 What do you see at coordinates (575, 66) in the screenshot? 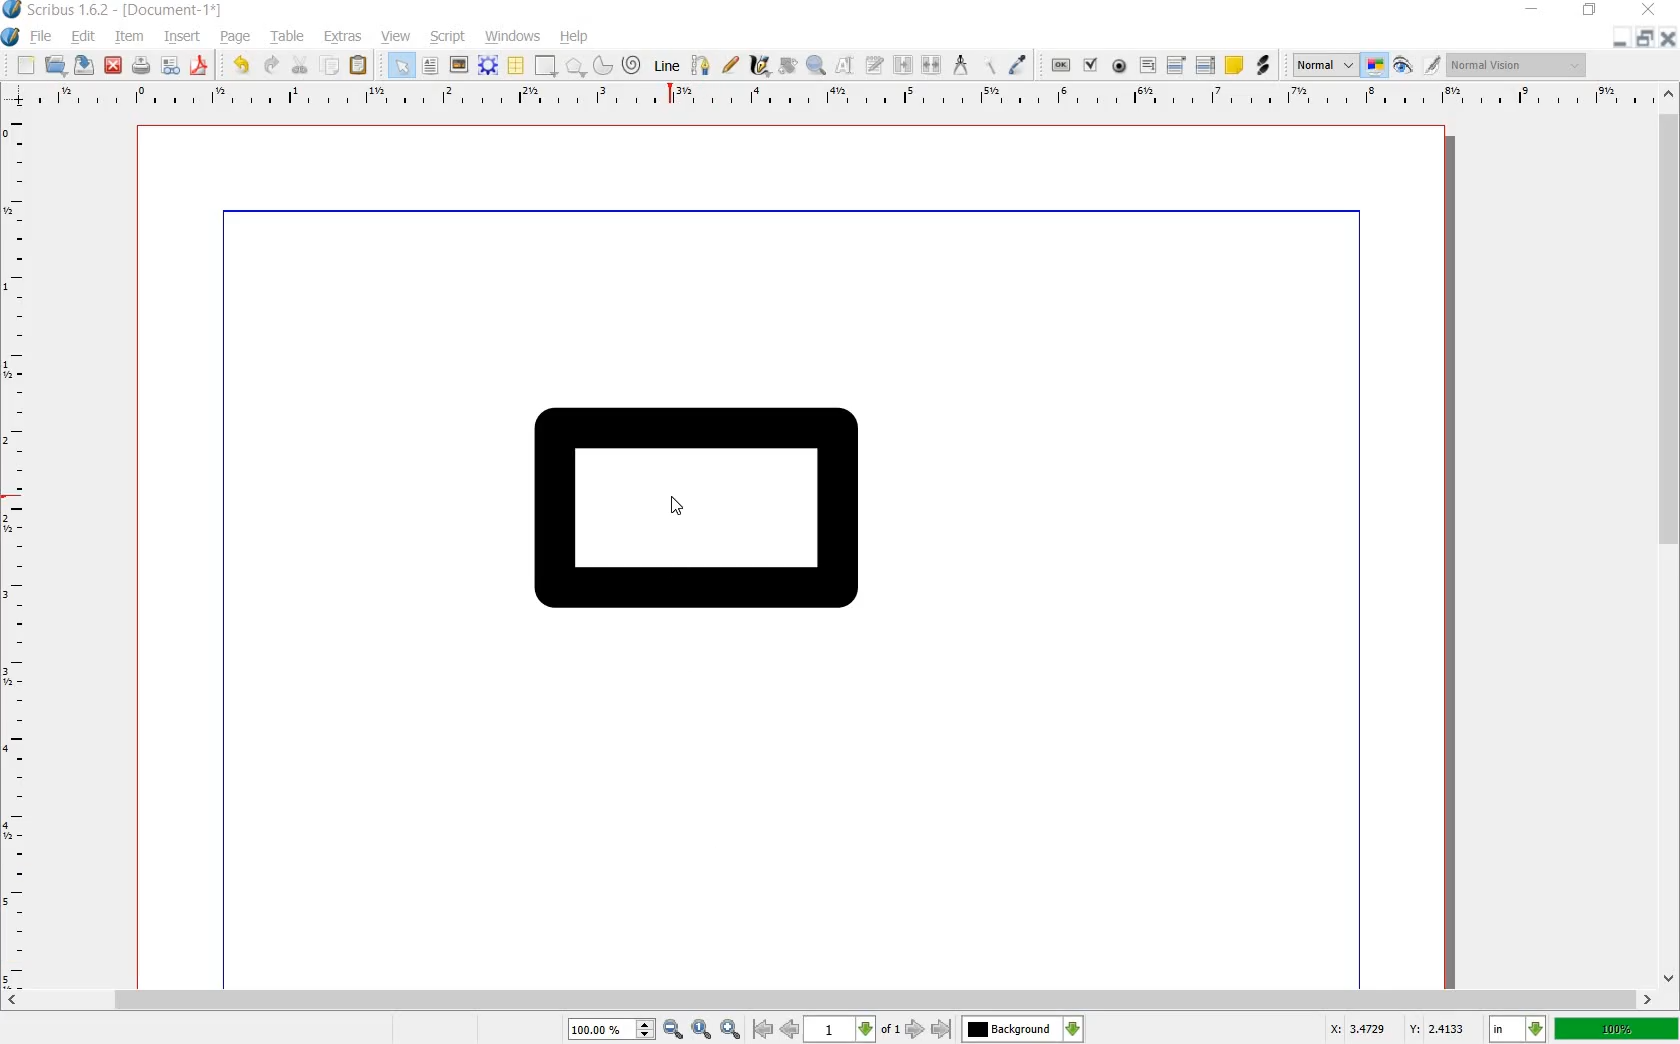
I see `polygon` at bounding box center [575, 66].